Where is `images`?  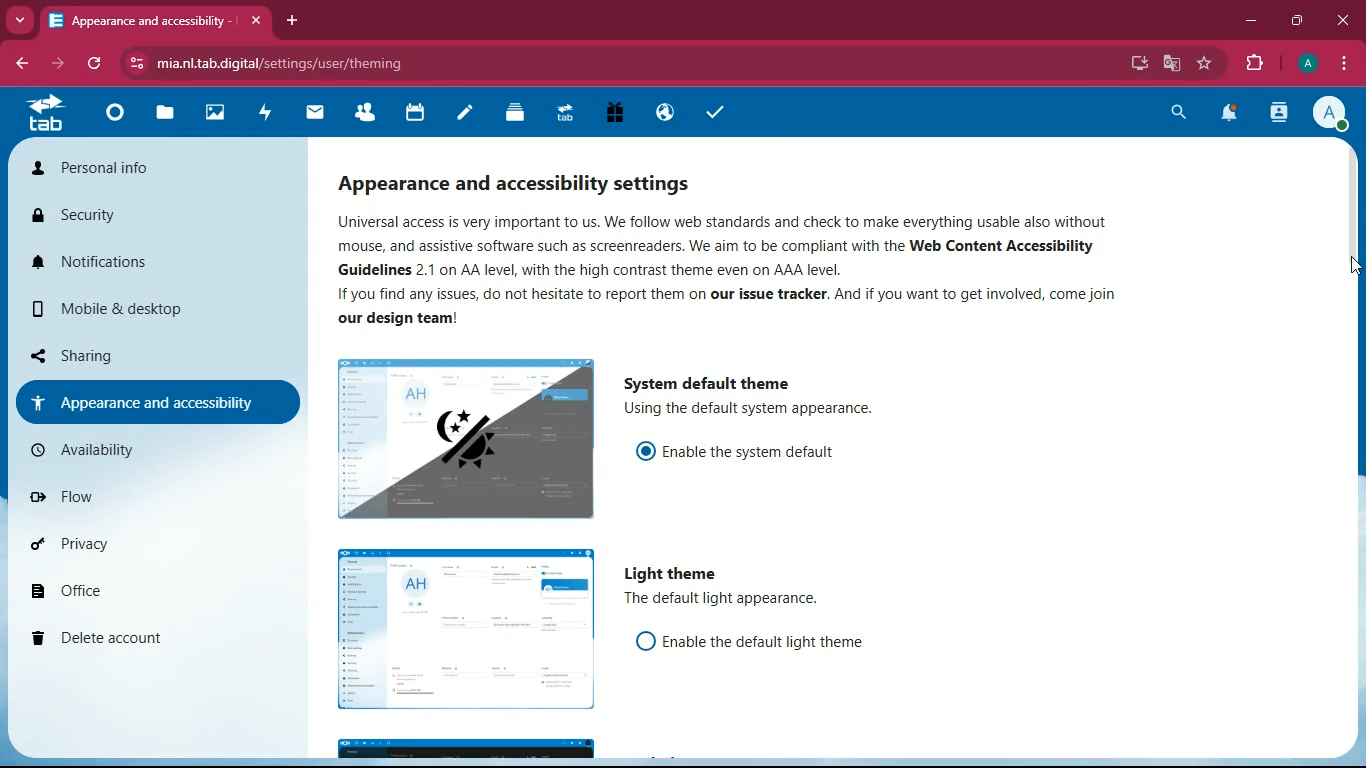 images is located at coordinates (218, 114).